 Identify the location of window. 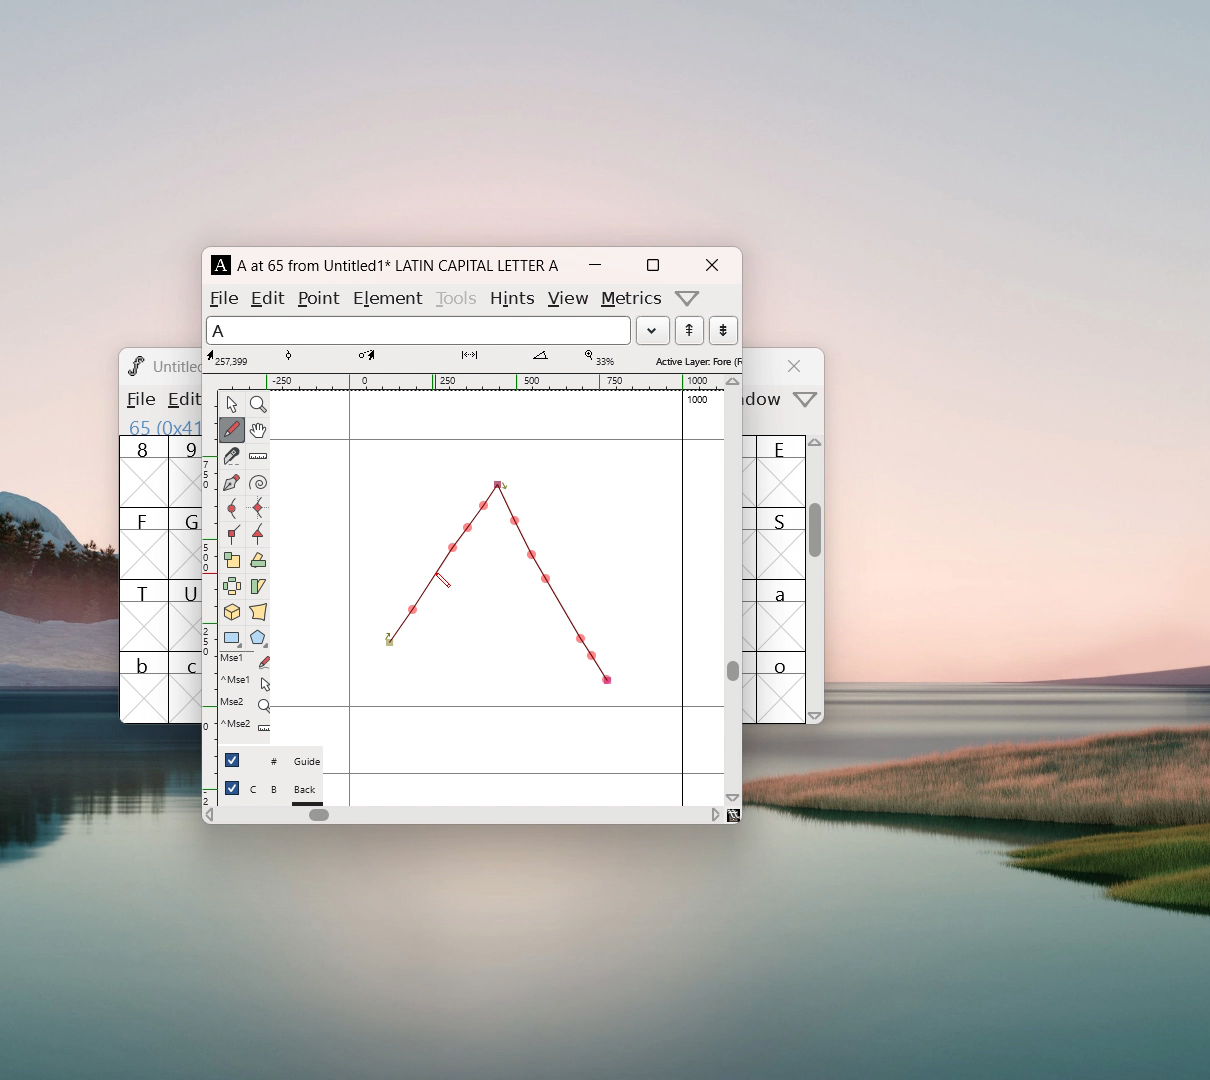
(766, 400).